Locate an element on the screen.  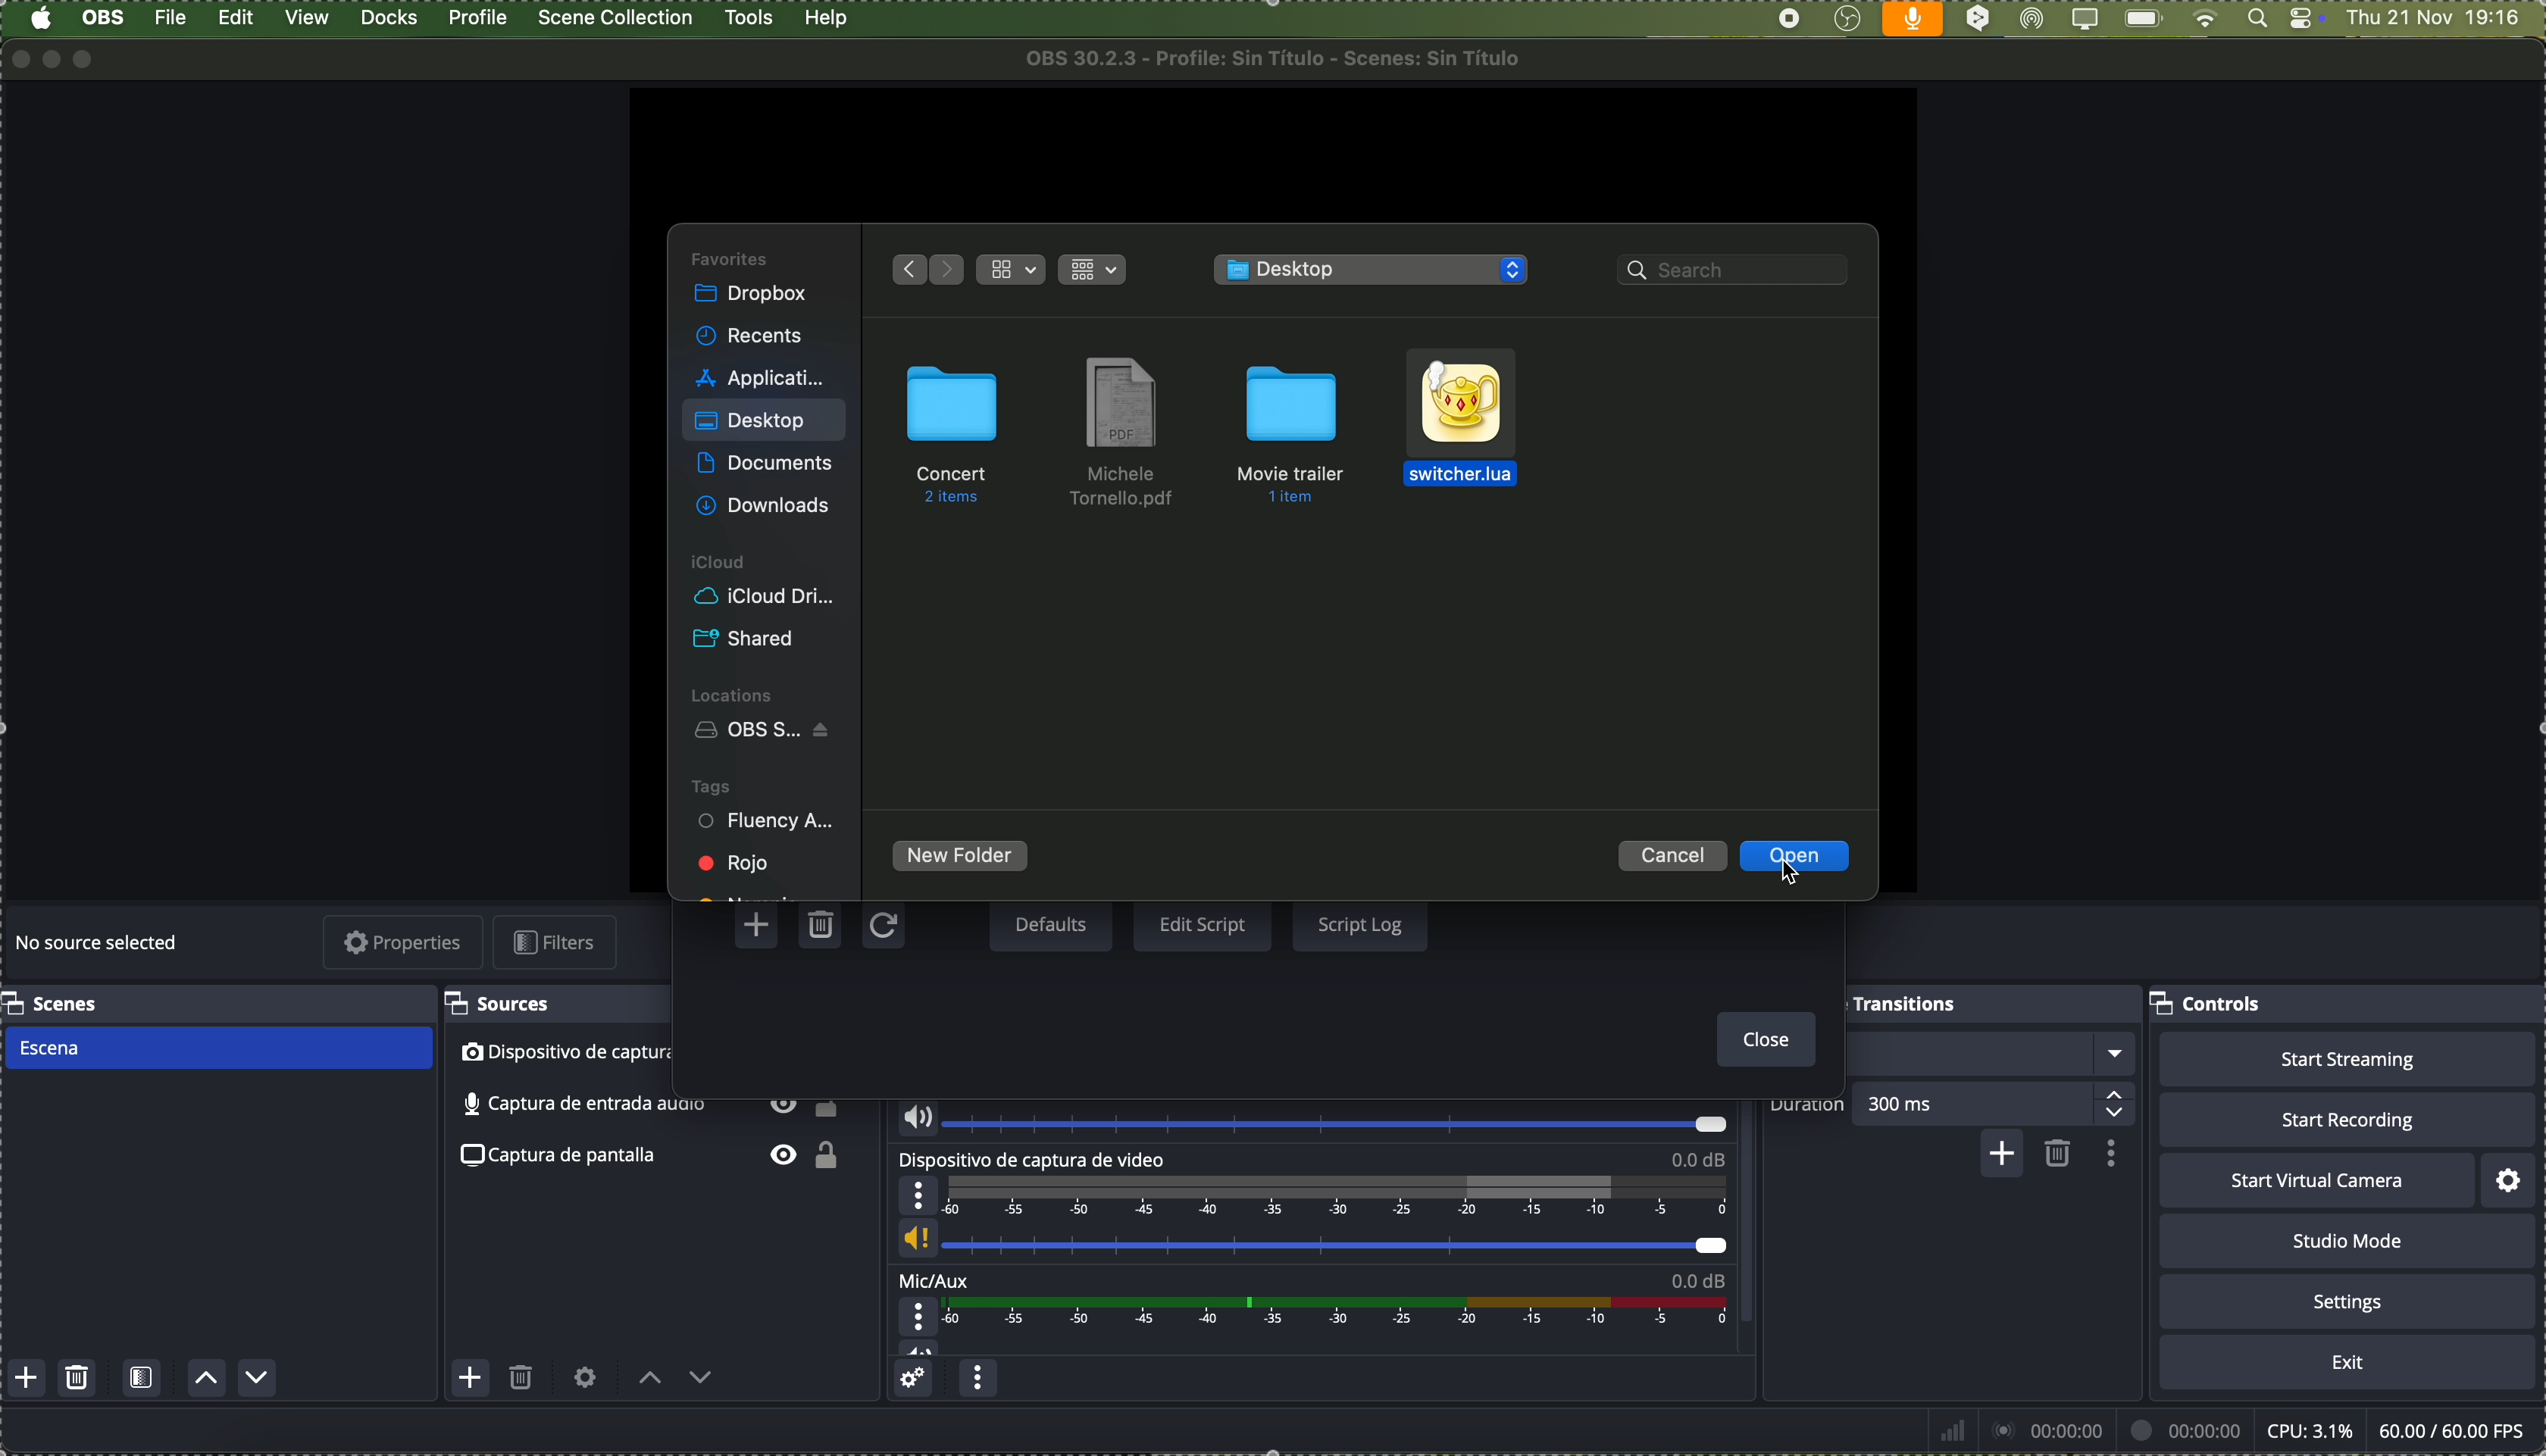
defaults is located at coordinates (1050, 926).